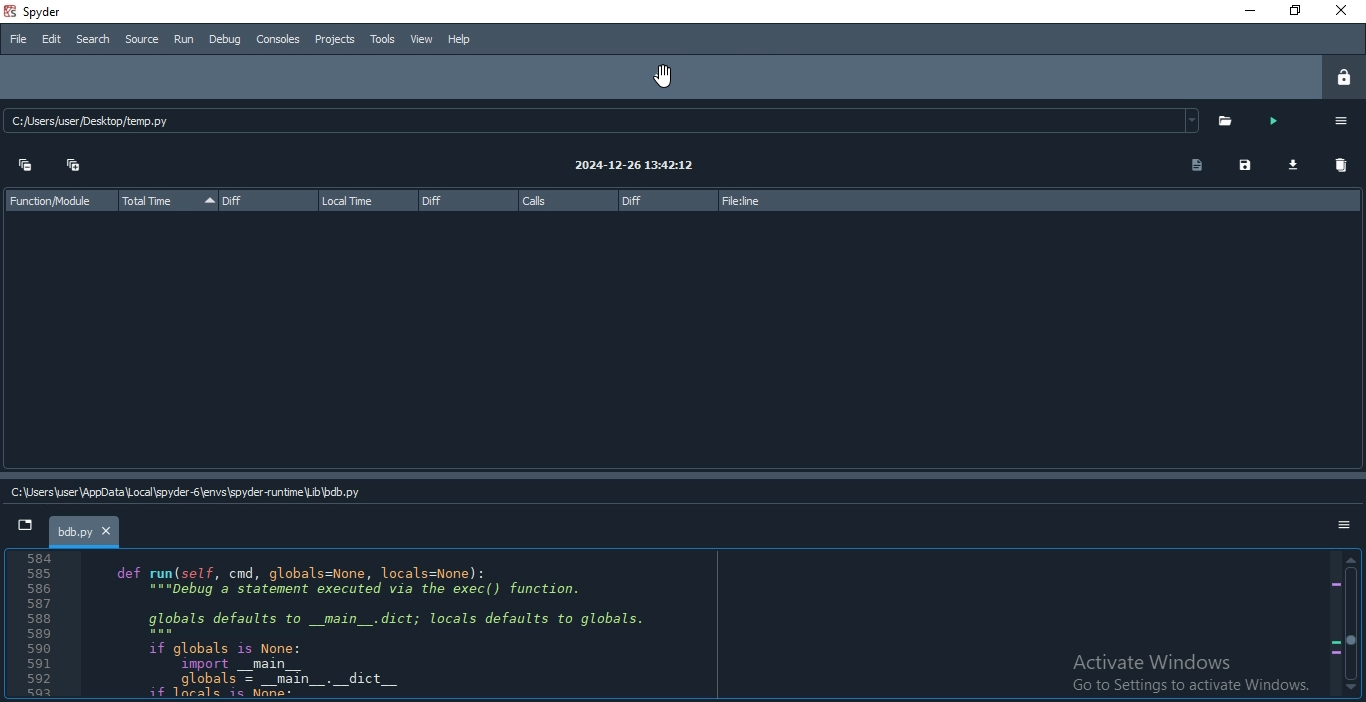 The image size is (1366, 702). What do you see at coordinates (96, 40) in the screenshot?
I see `Search` at bounding box center [96, 40].